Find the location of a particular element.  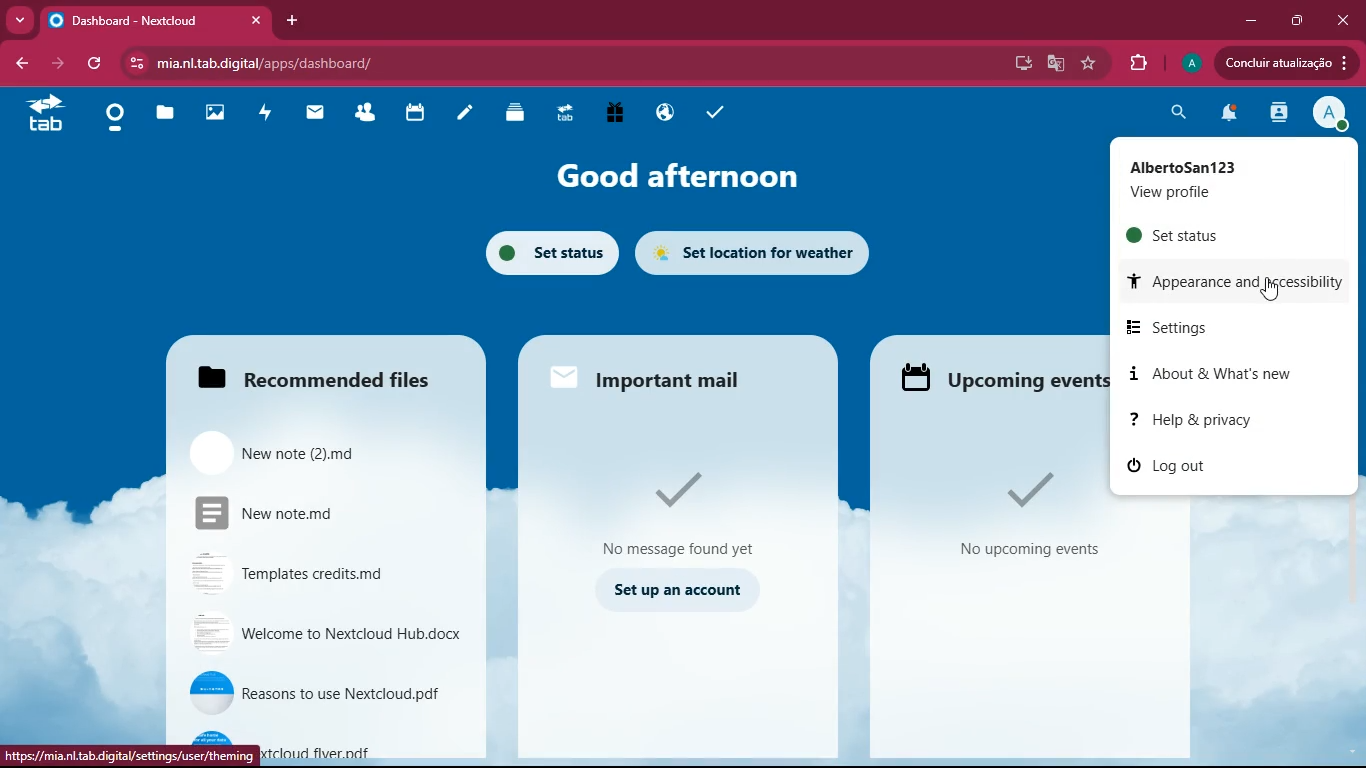

images is located at coordinates (219, 114).